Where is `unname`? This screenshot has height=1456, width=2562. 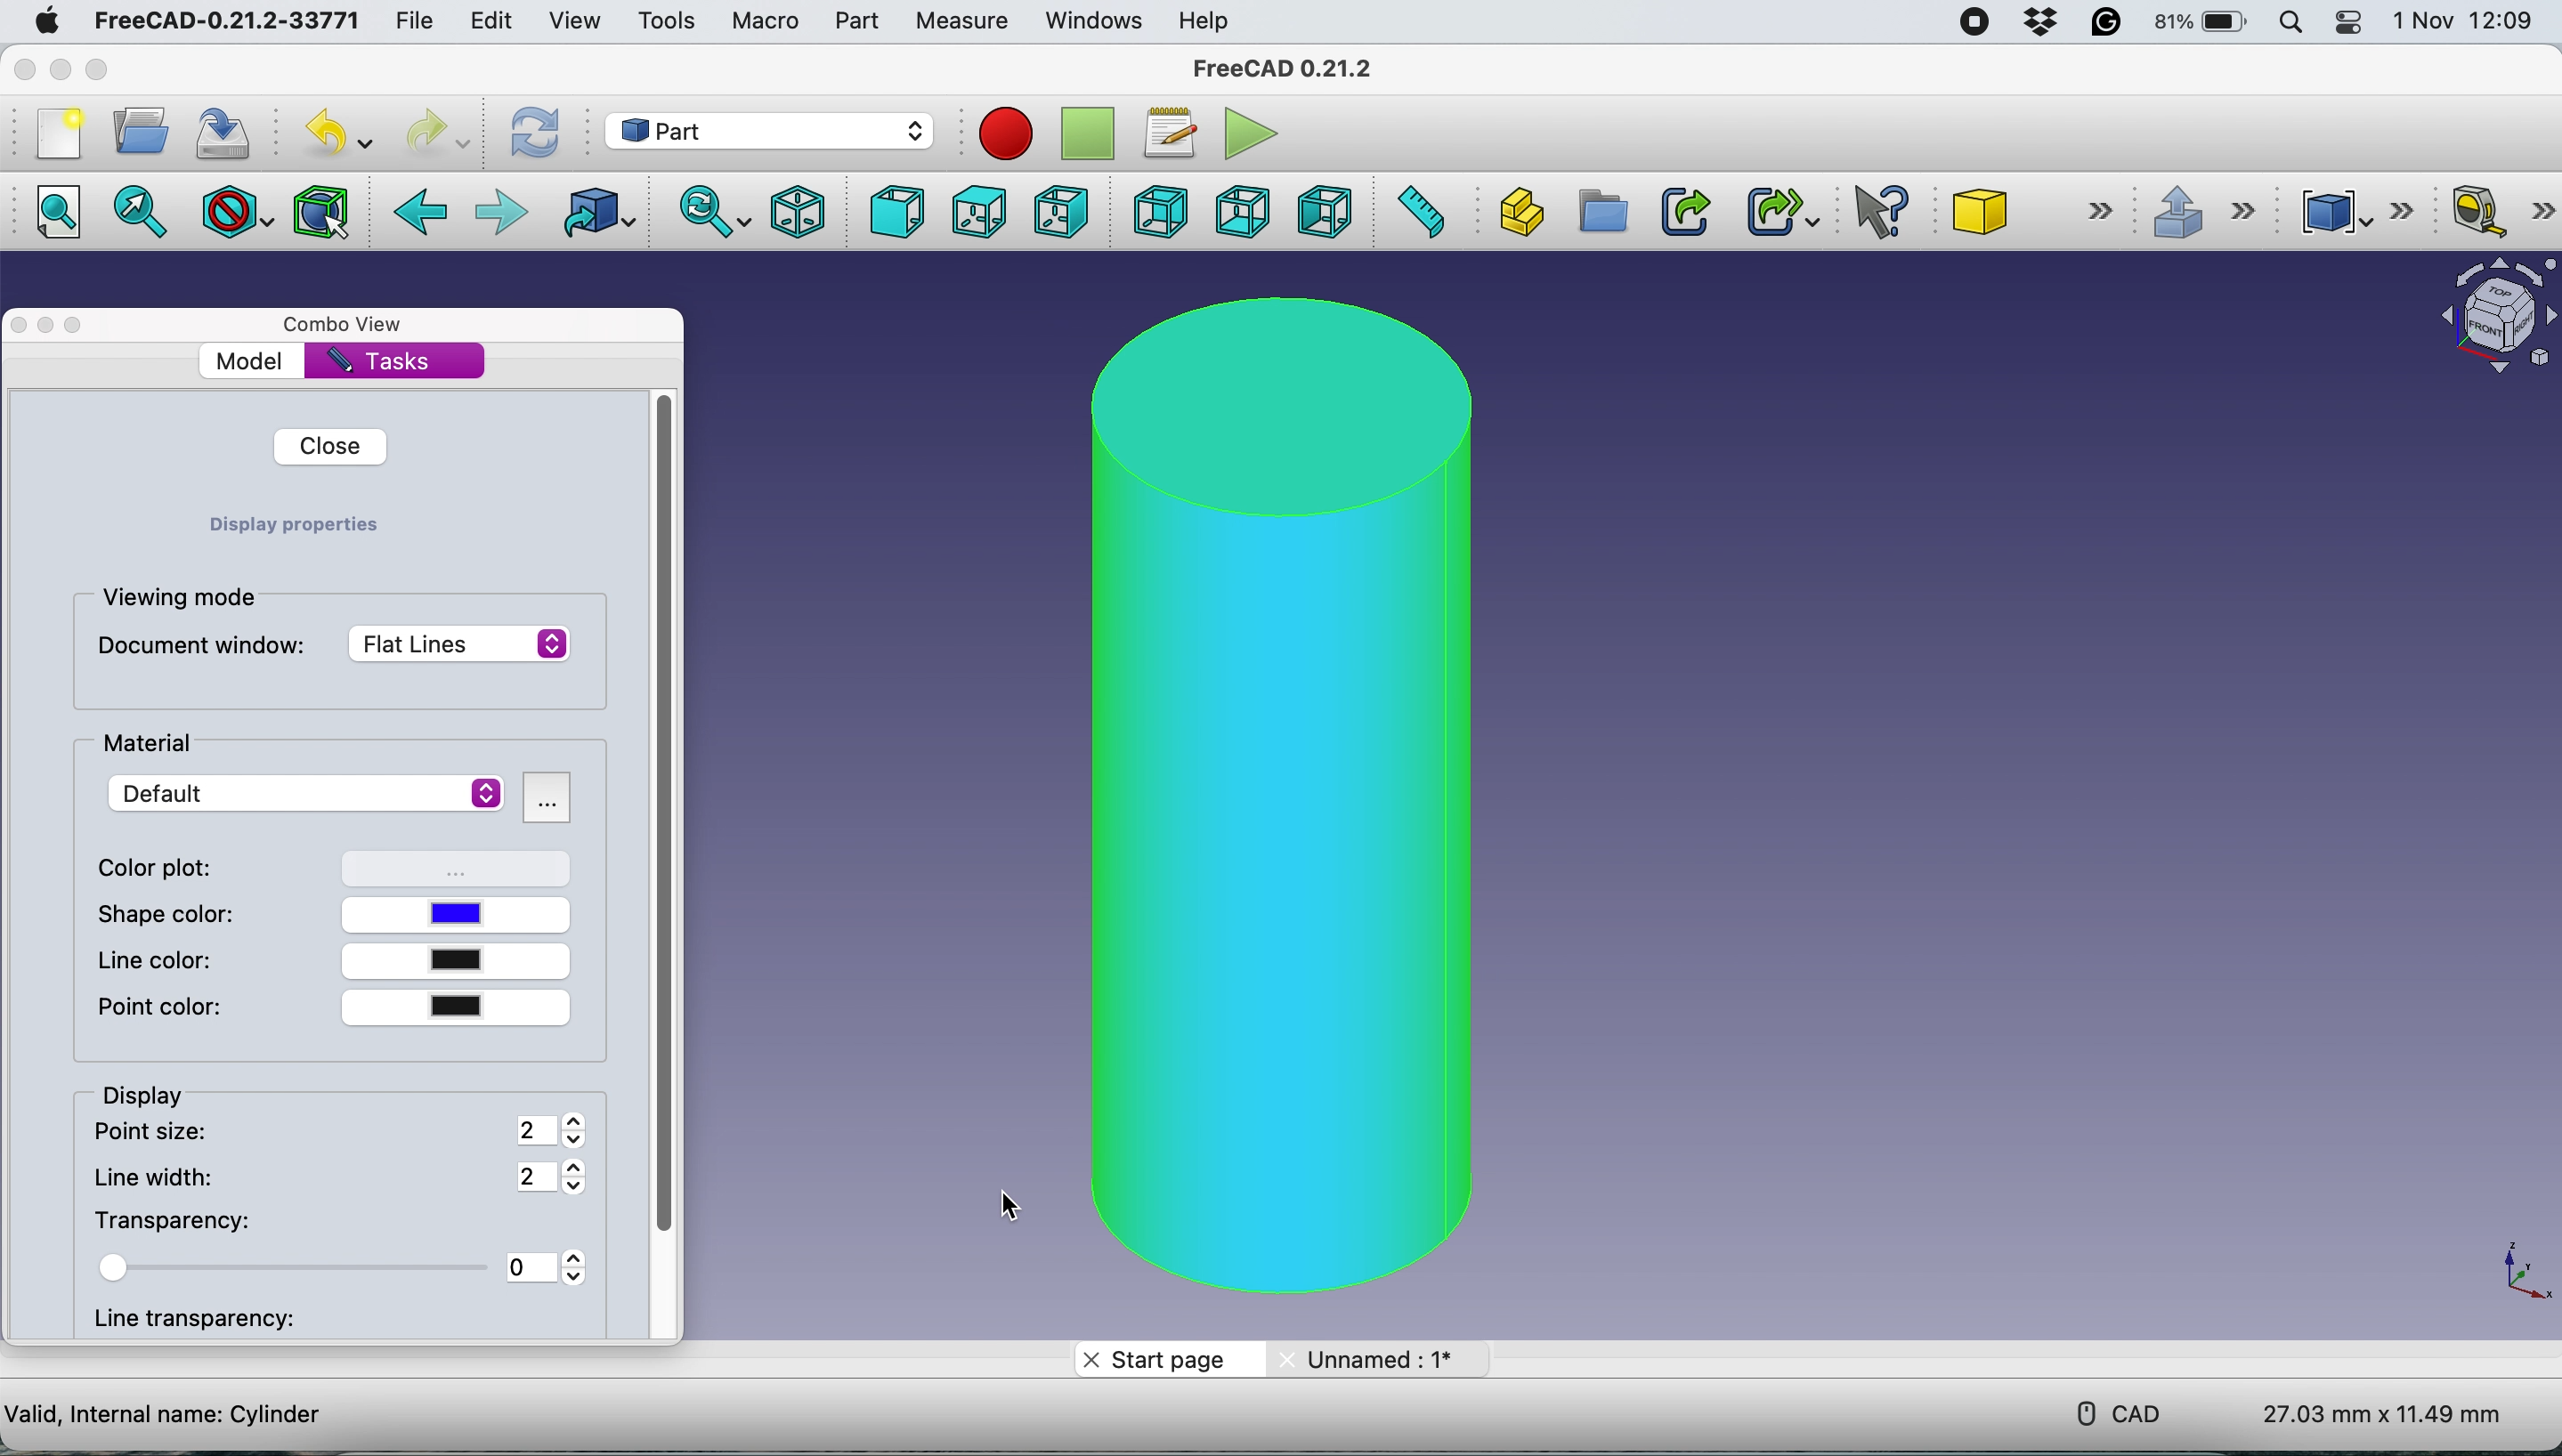 unname is located at coordinates (1373, 1361).